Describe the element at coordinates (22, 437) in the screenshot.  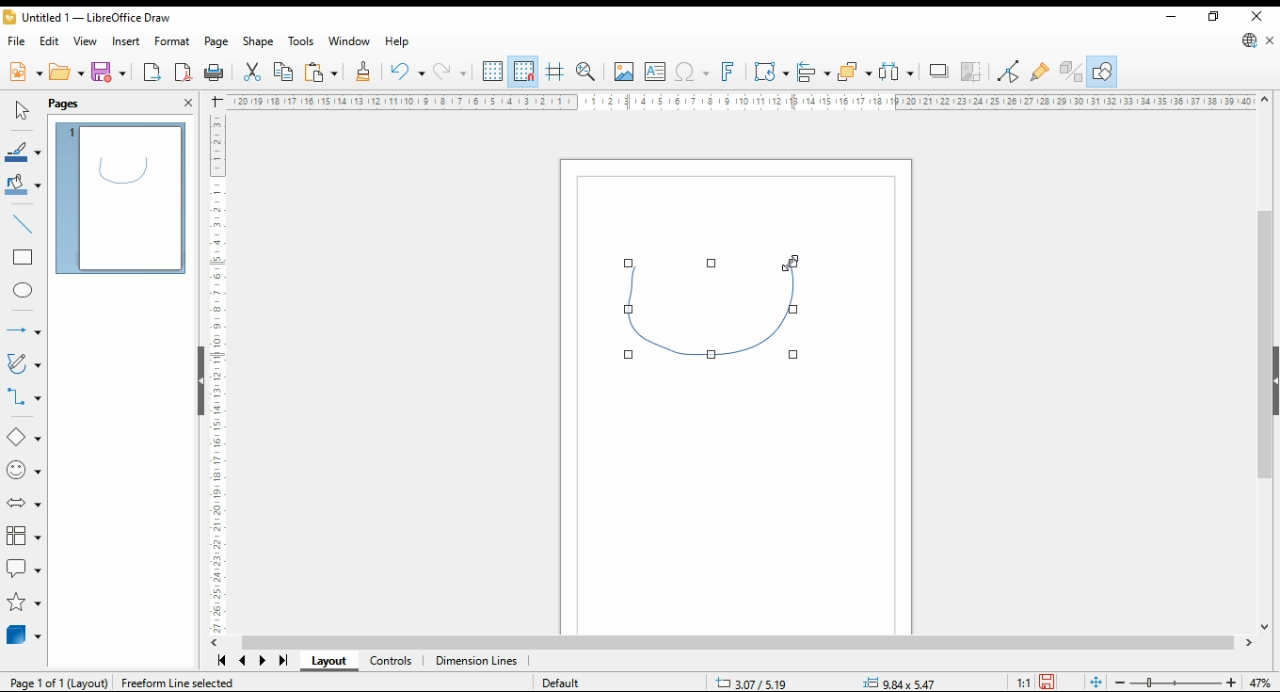
I see `basic shapes` at that location.